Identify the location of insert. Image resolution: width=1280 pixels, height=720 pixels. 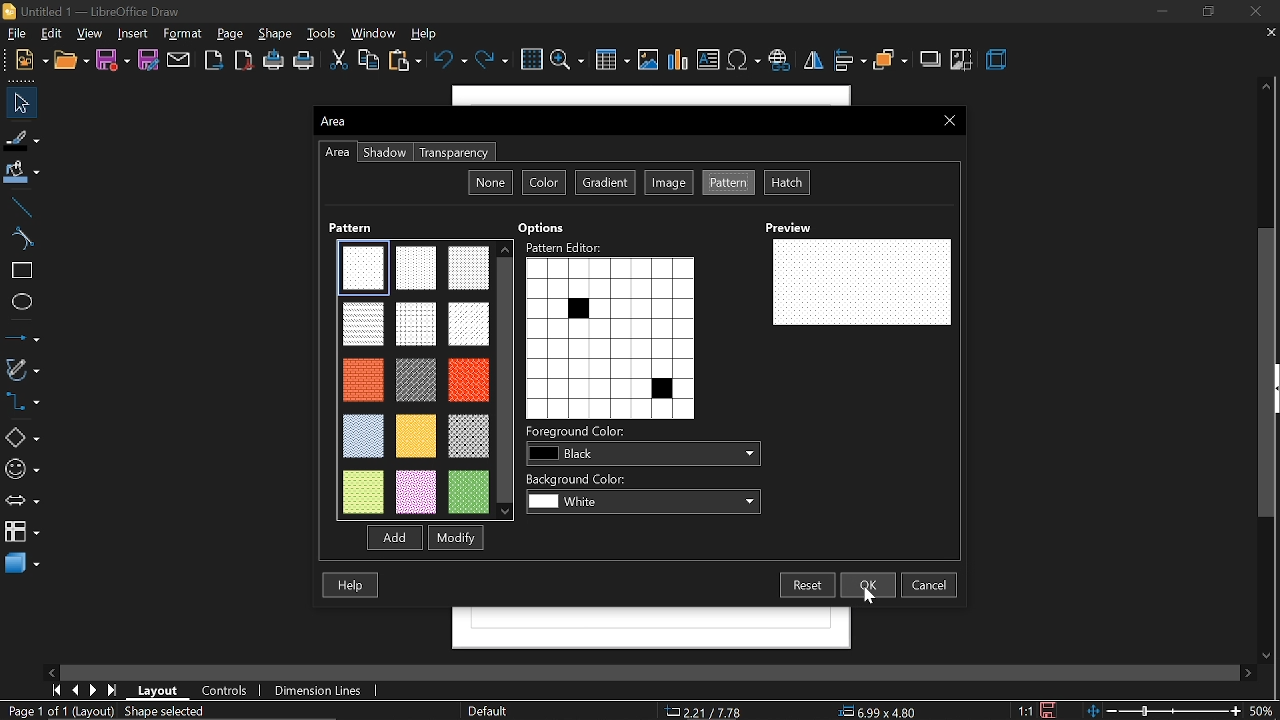
(134, 33).